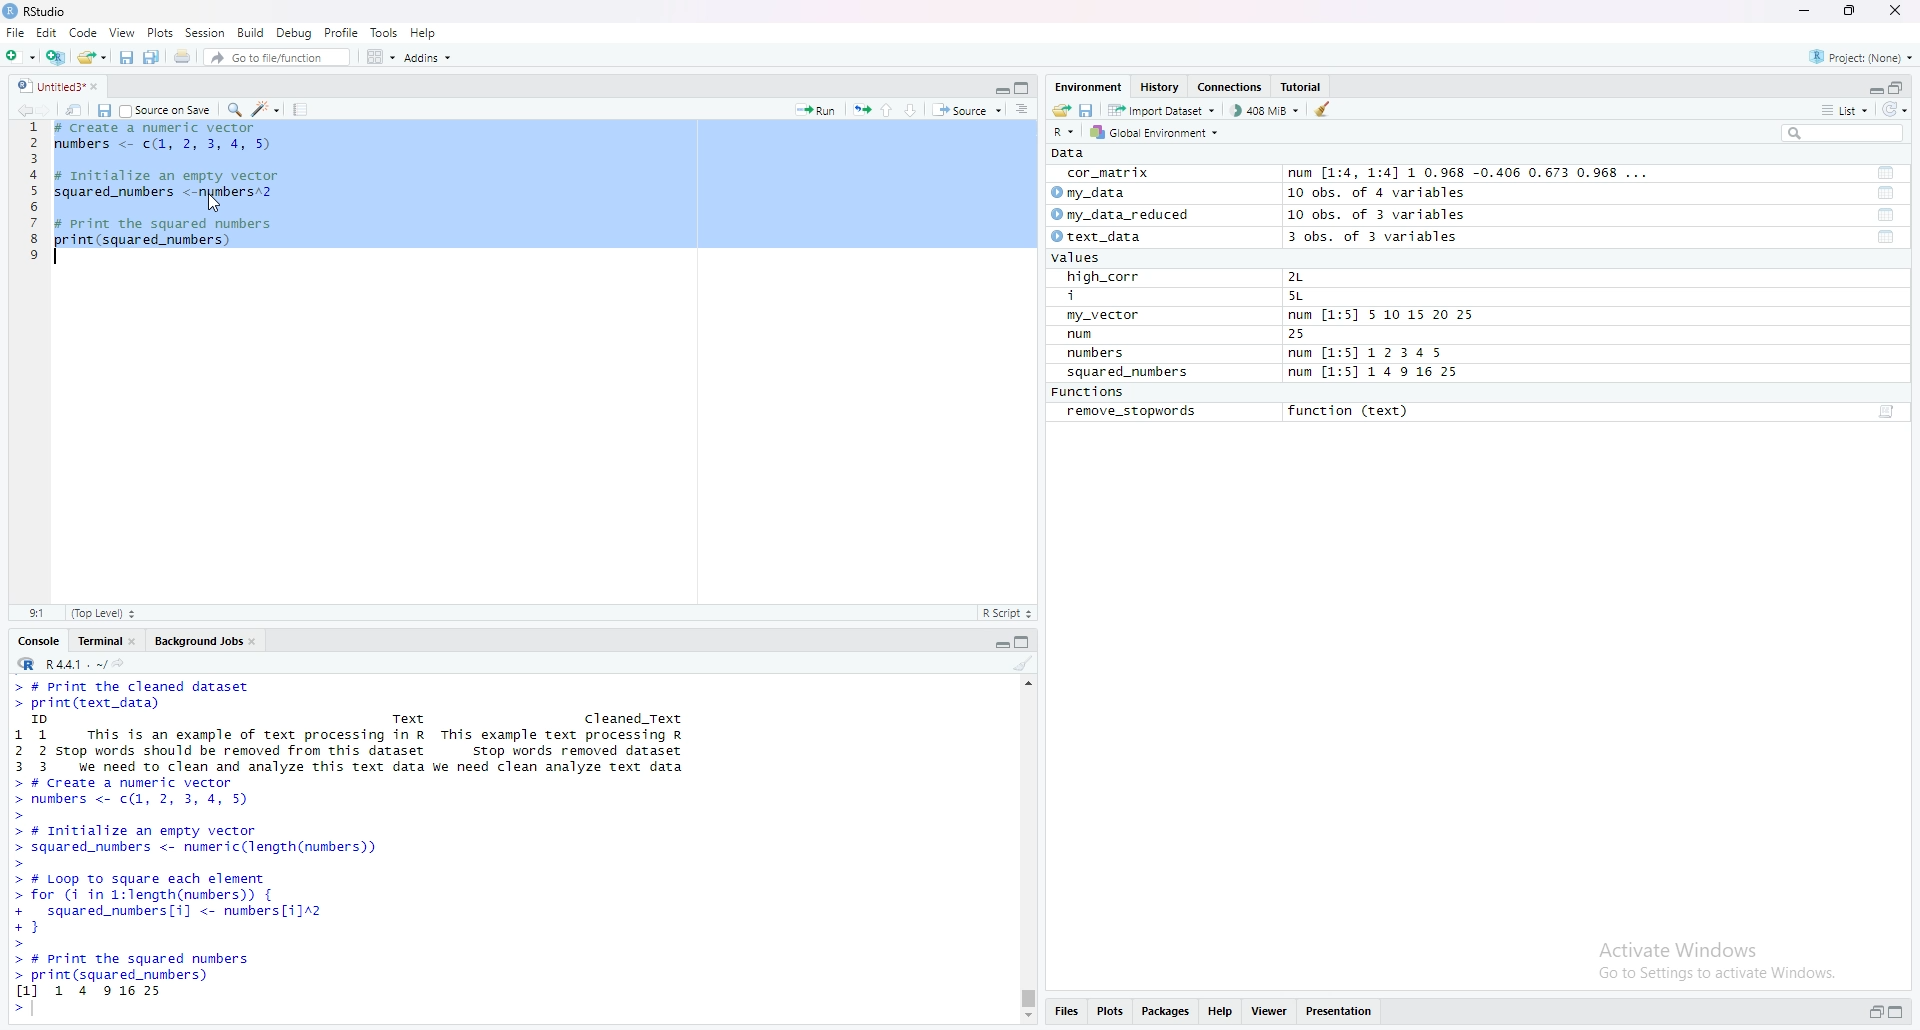 This screenshot has width=1920, height=1030. What do you see at coordinates (912, 109) in the screenshot?
I see `down` at bounding box center [912, 109].